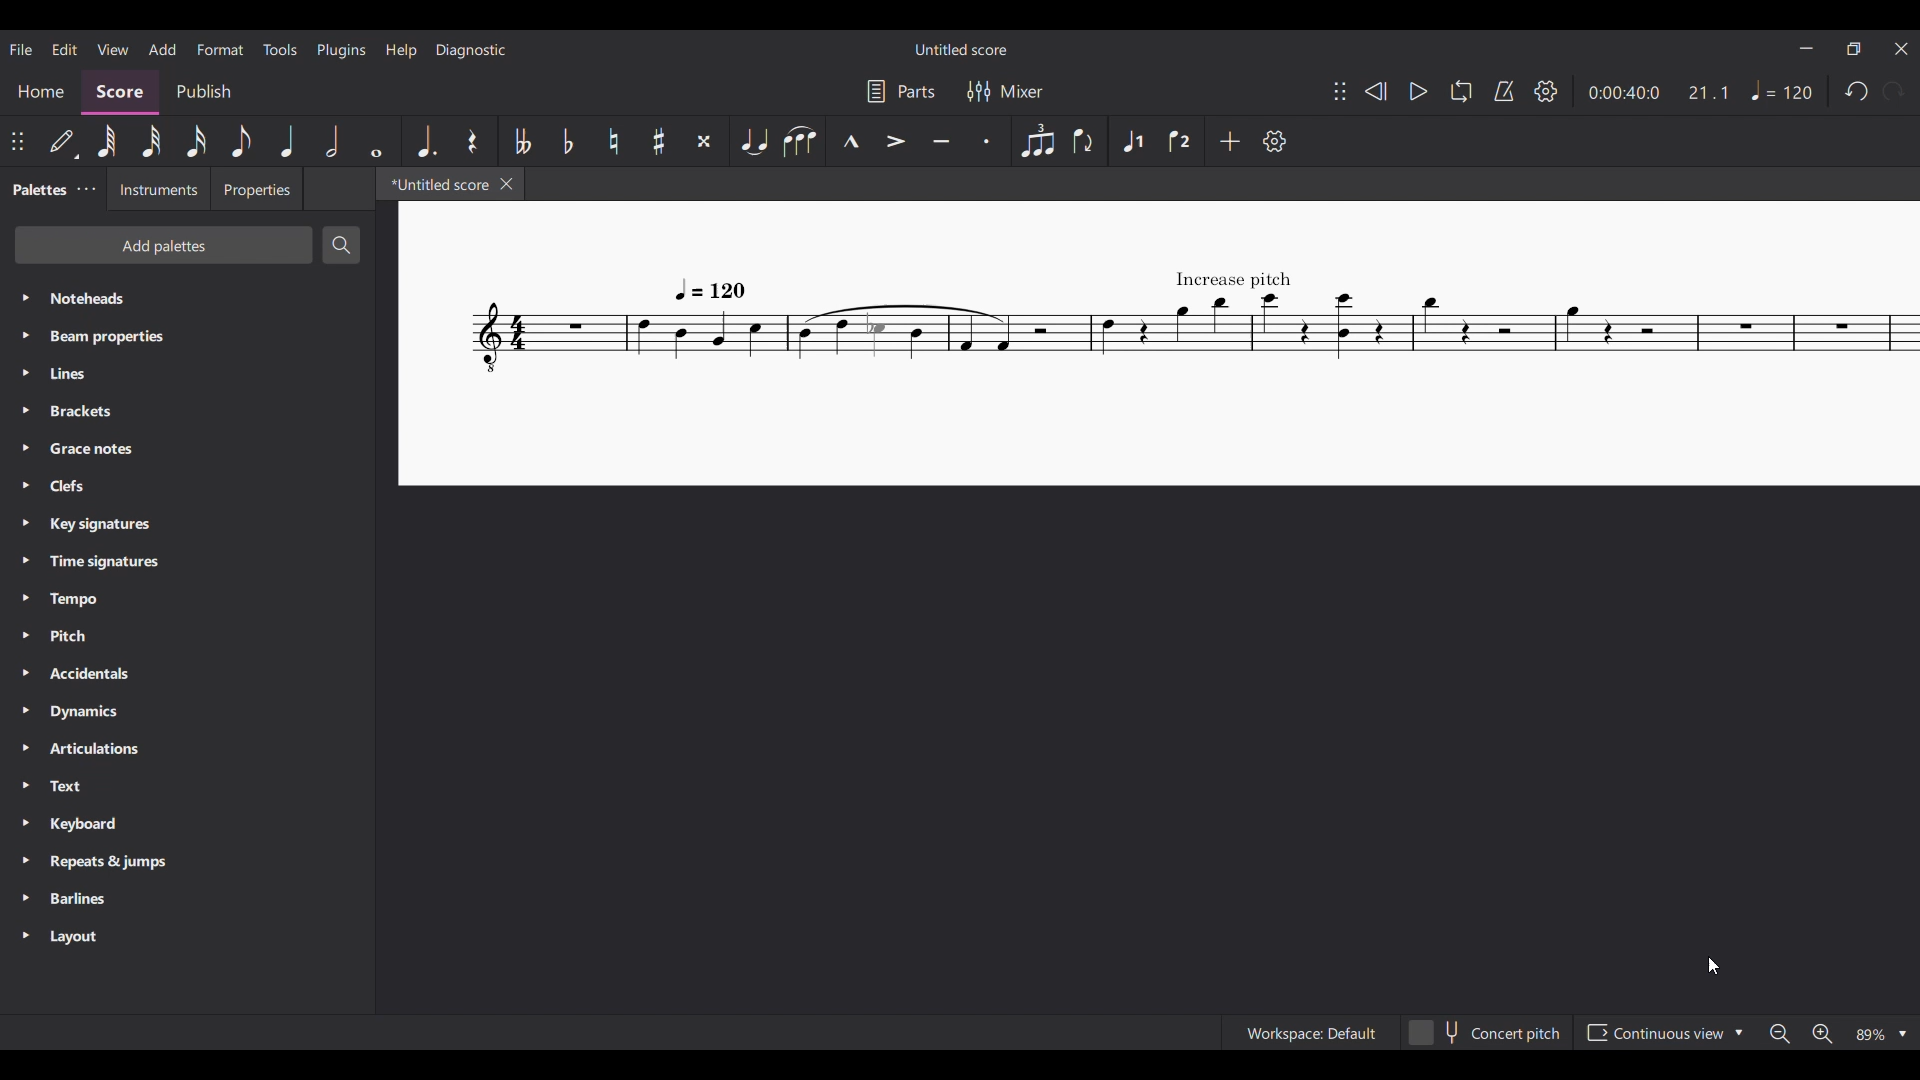 The width and height of the screenshot is (1920, 1080). What do you see at coordinates (151, 142) in the screenshot?
I see `32nd note` at bounding box center [151, 142].